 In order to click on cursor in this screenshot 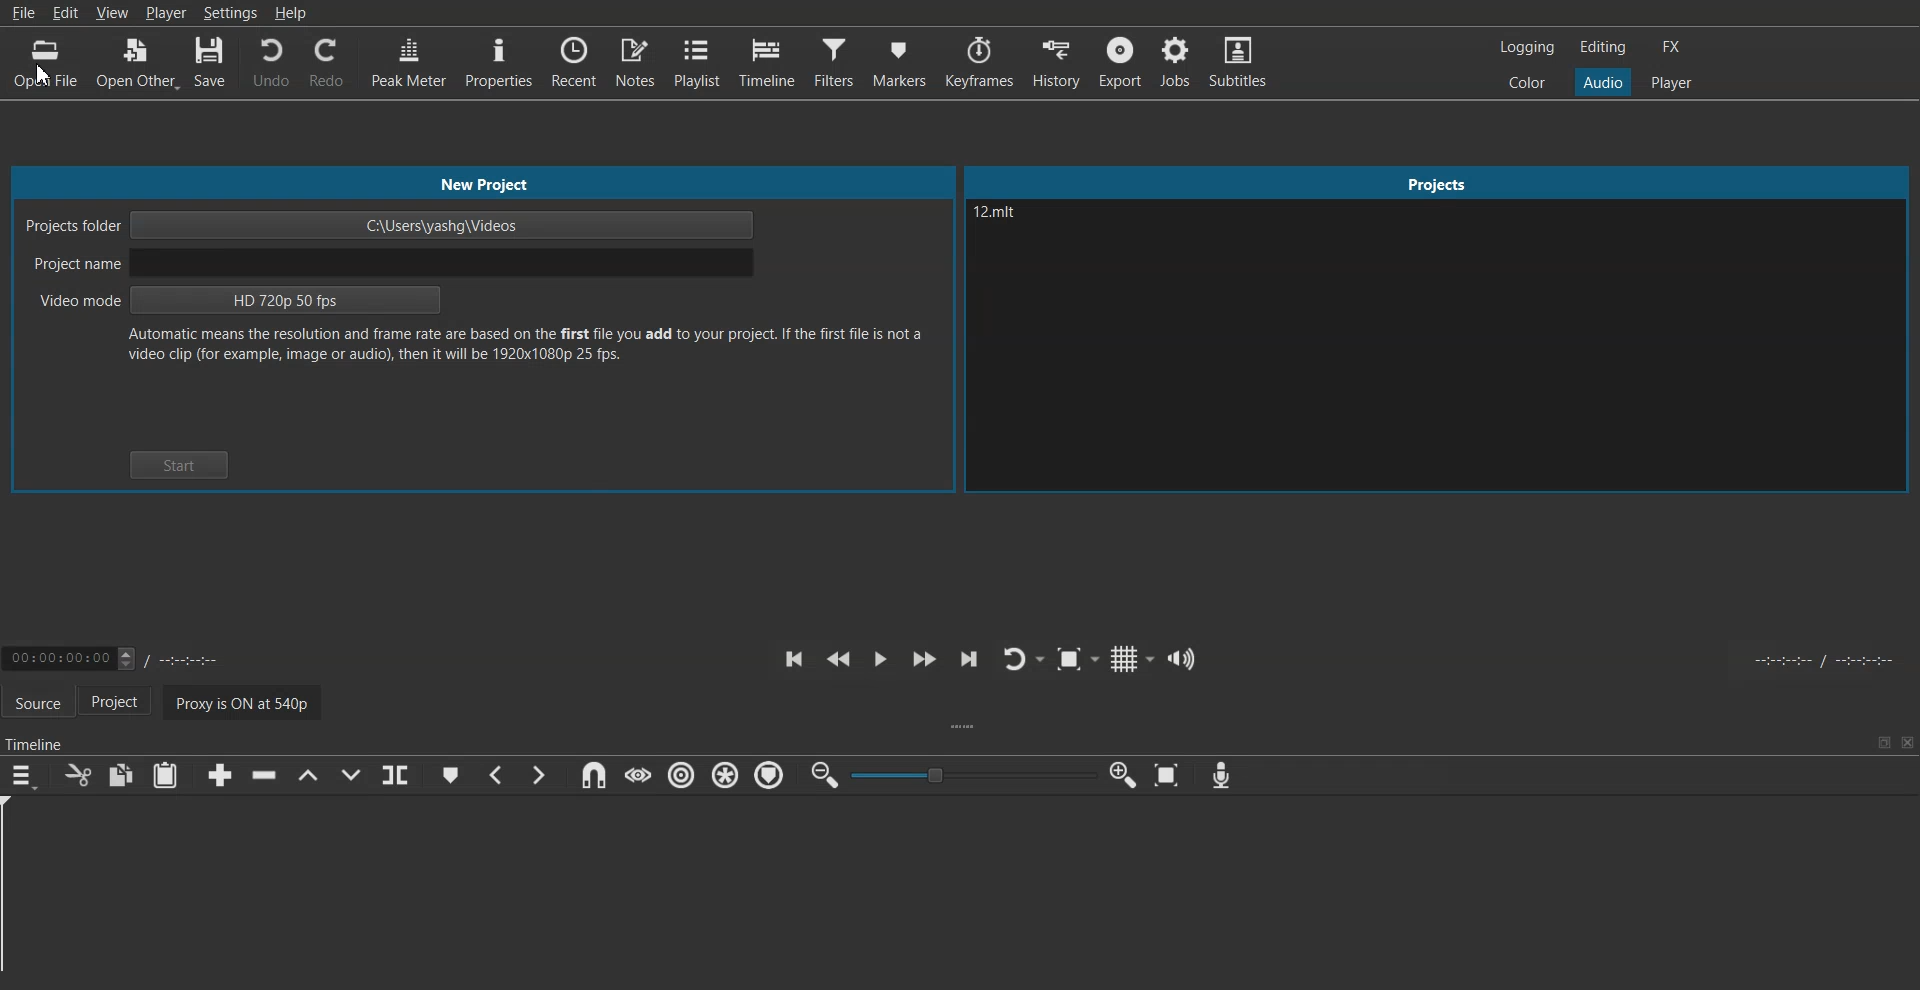, I will do `click(46, 77)`.